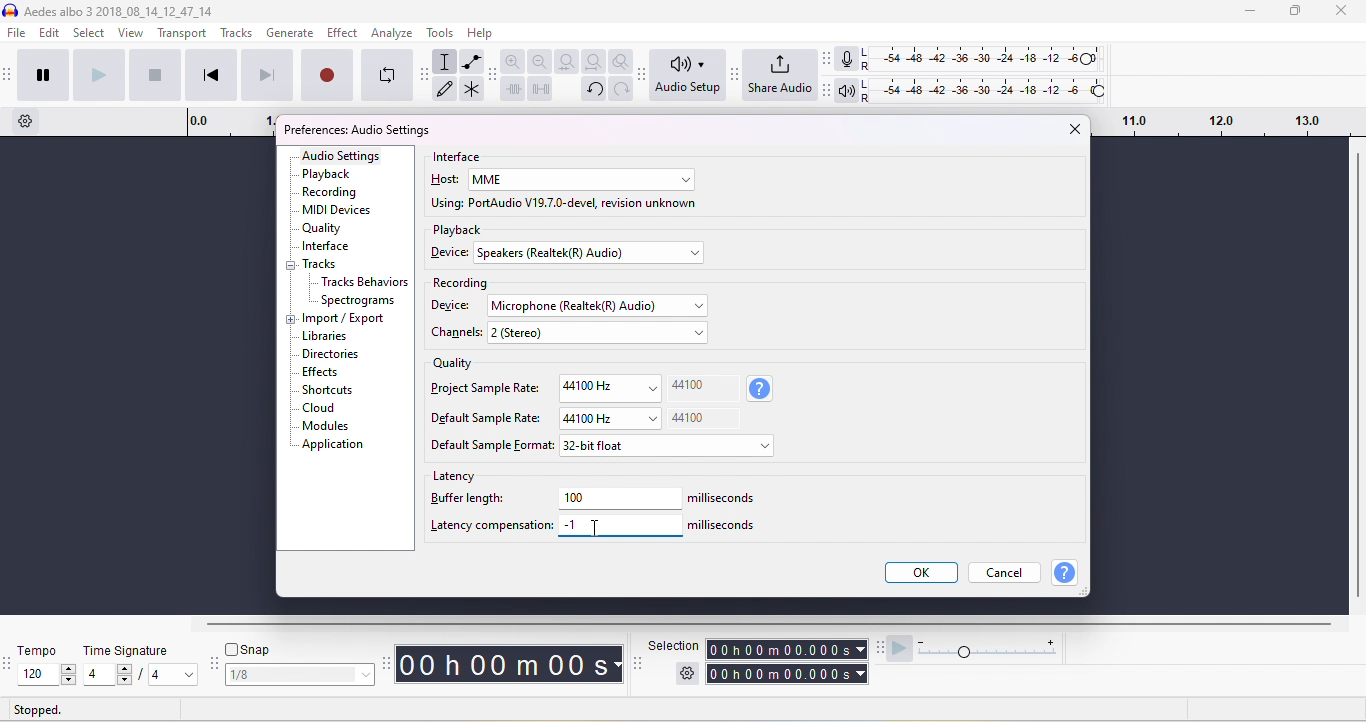 The width and height of the screenshot is (1366, 722). Describe the element at coordinates (689, 418) in the screenshot. I see `44100` at that location.